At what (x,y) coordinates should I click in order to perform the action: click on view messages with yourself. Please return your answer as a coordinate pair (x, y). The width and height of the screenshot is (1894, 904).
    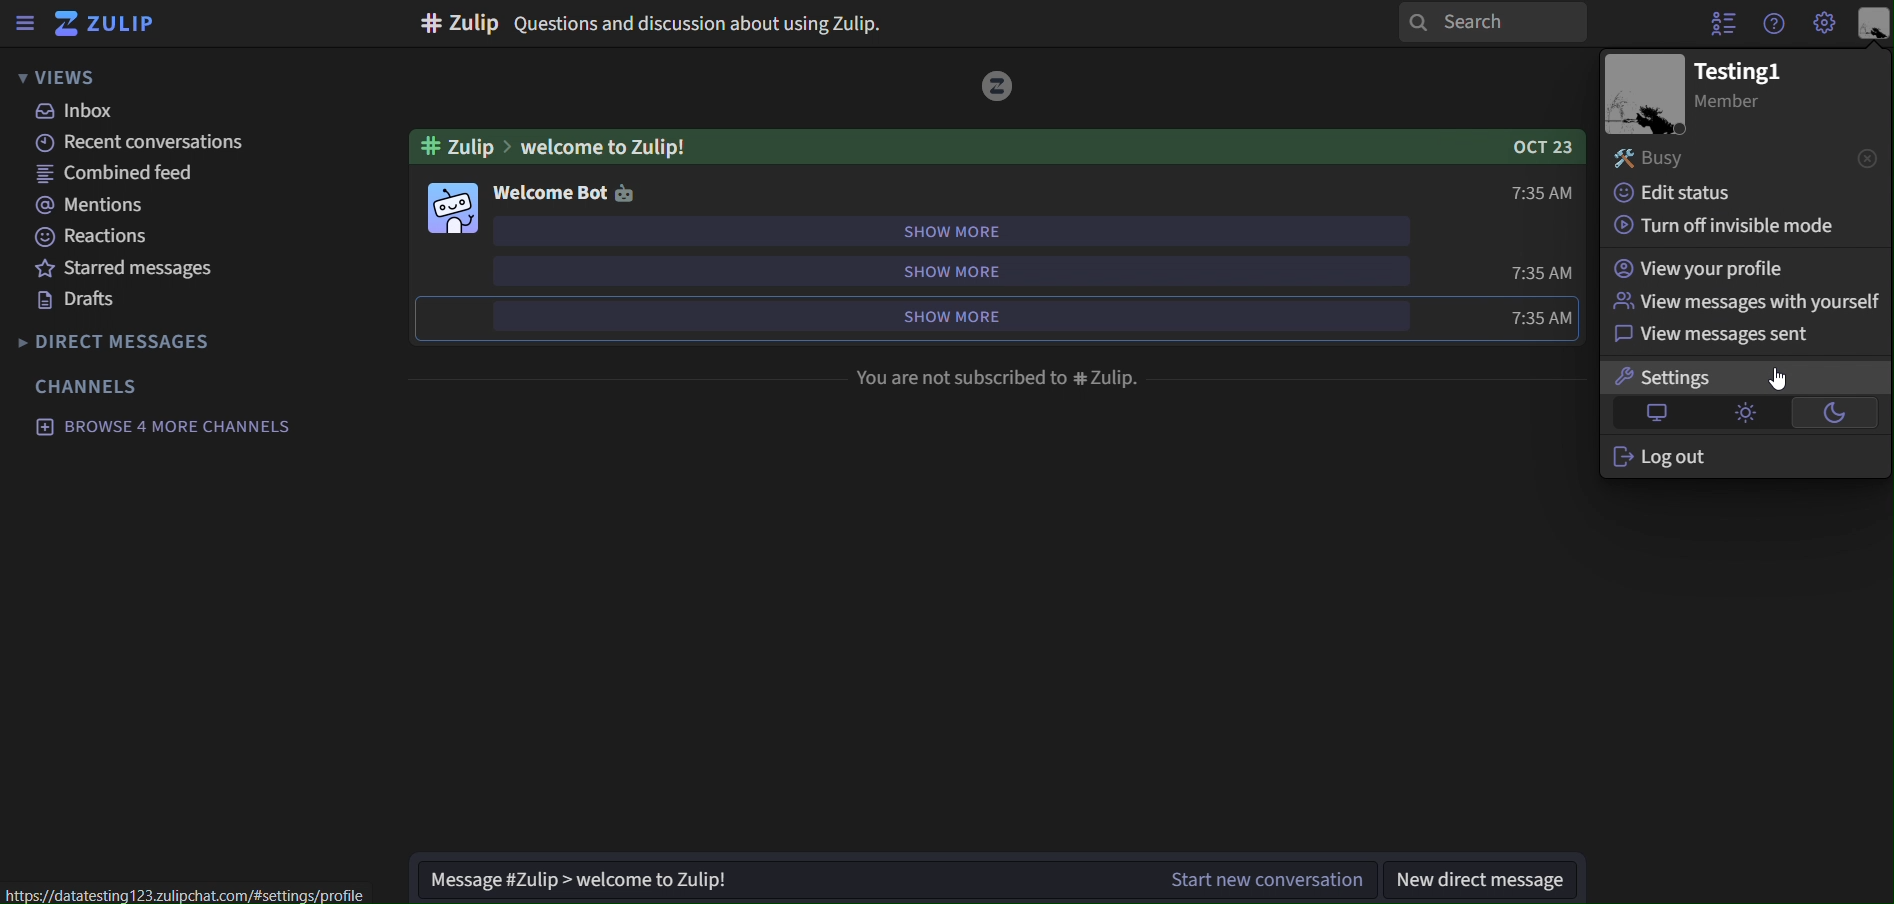
    Looking at the image, I should click on (1747, 301).